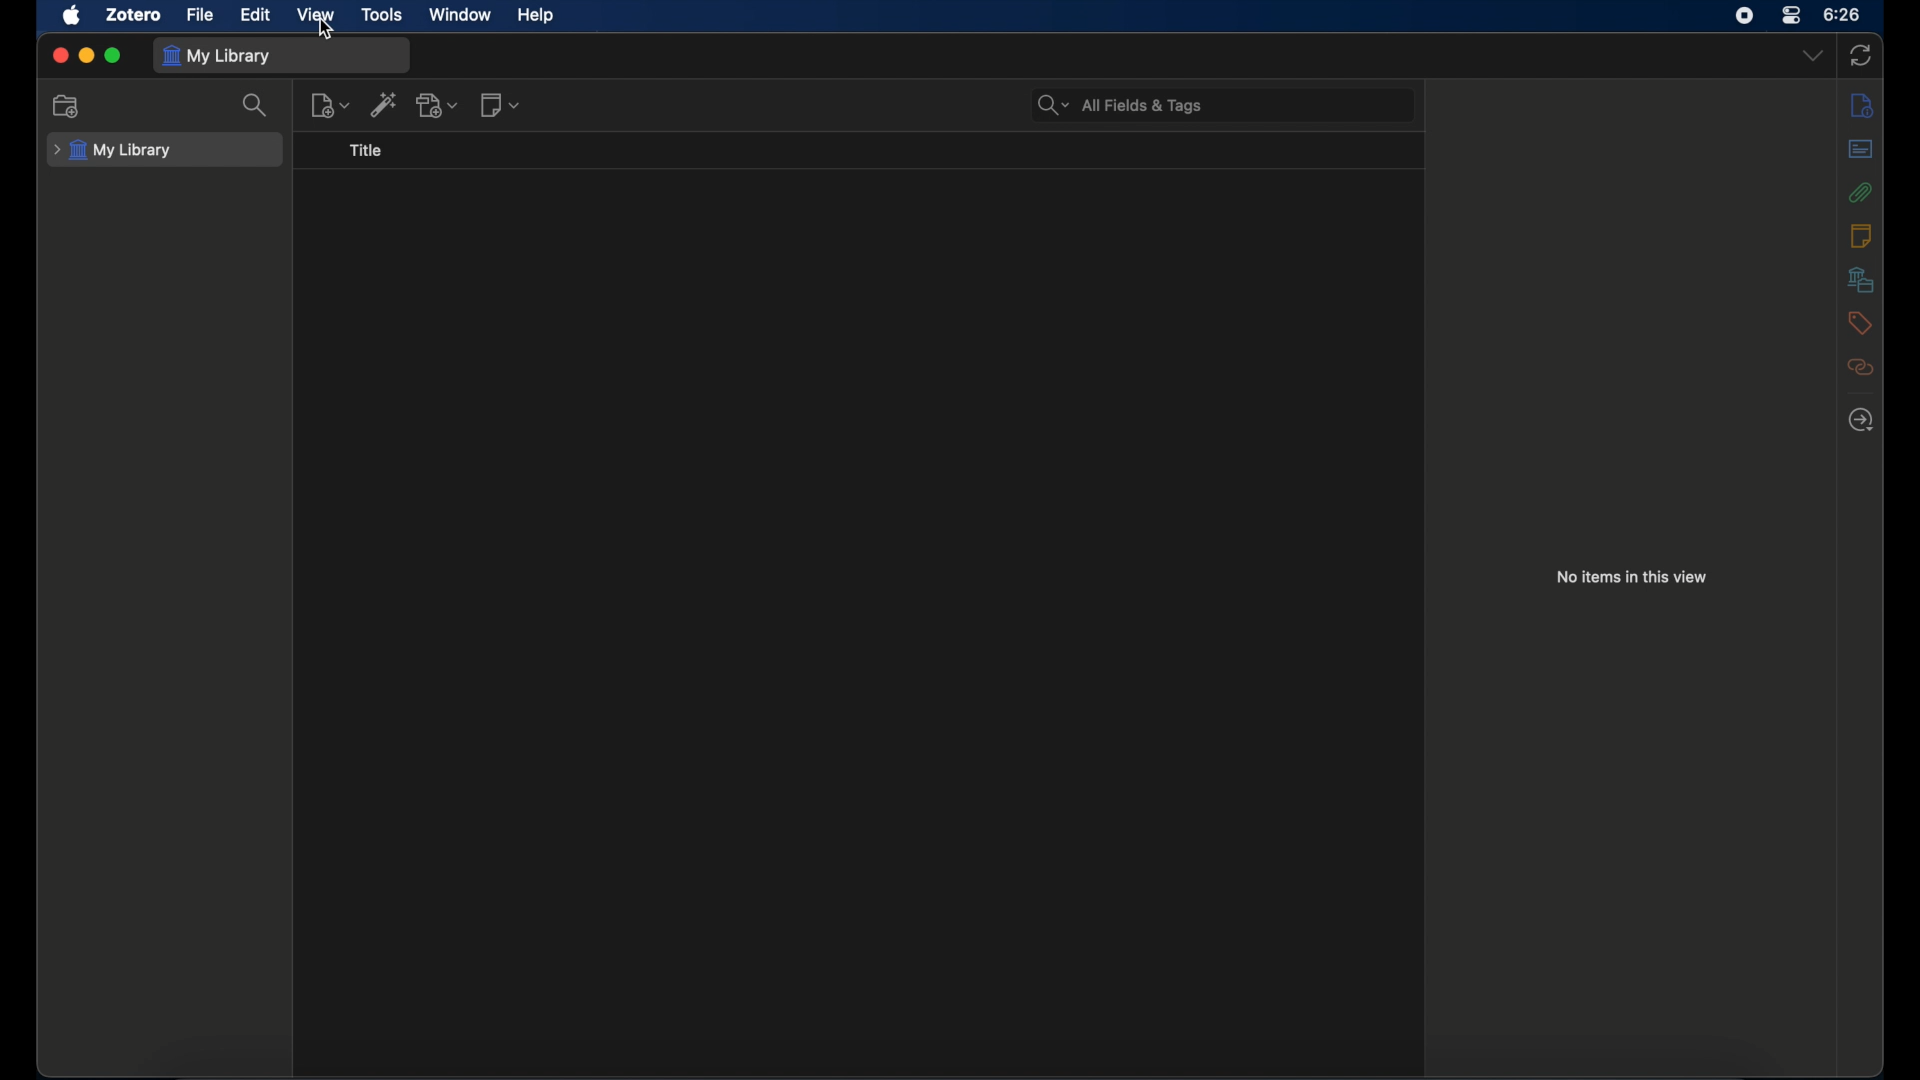 The image size is (1920, 1080). Describe the element at coordinates (254, 105) in the screenshot. I see `search` at that location.